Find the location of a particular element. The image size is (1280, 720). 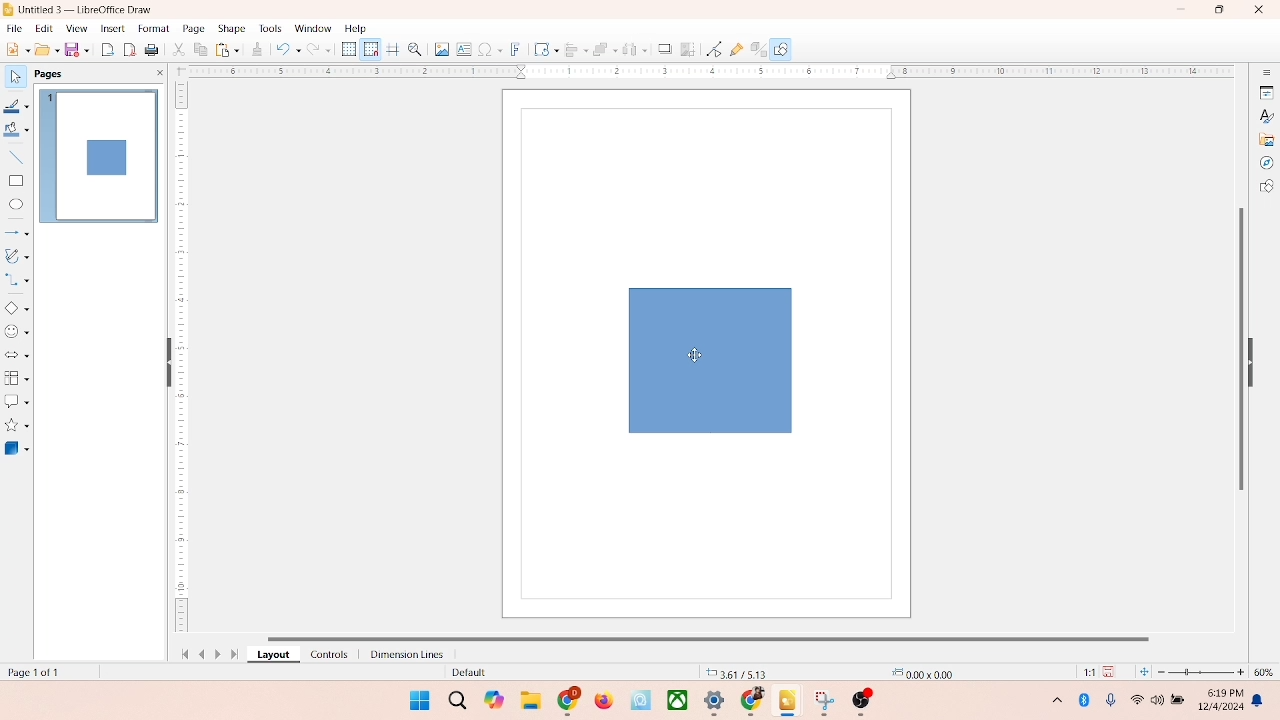

file is located at coordinates (15, 26).